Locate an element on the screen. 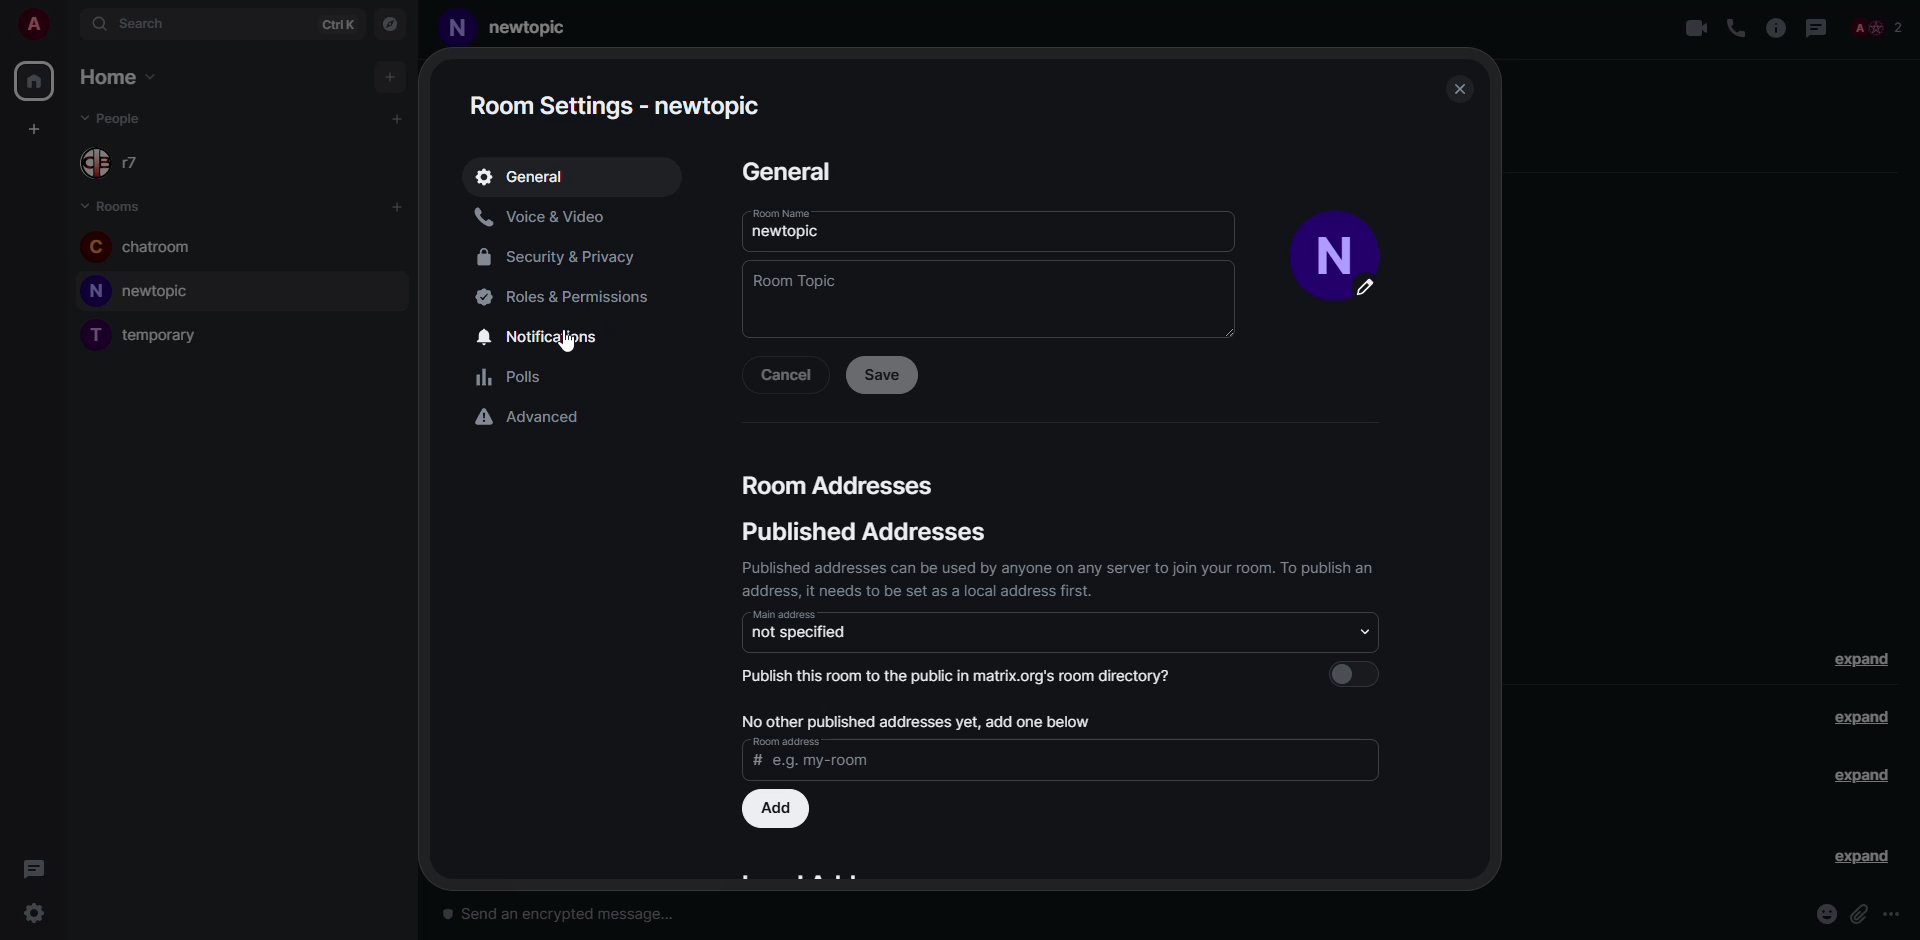  people is located at coordinates (1876, 28).